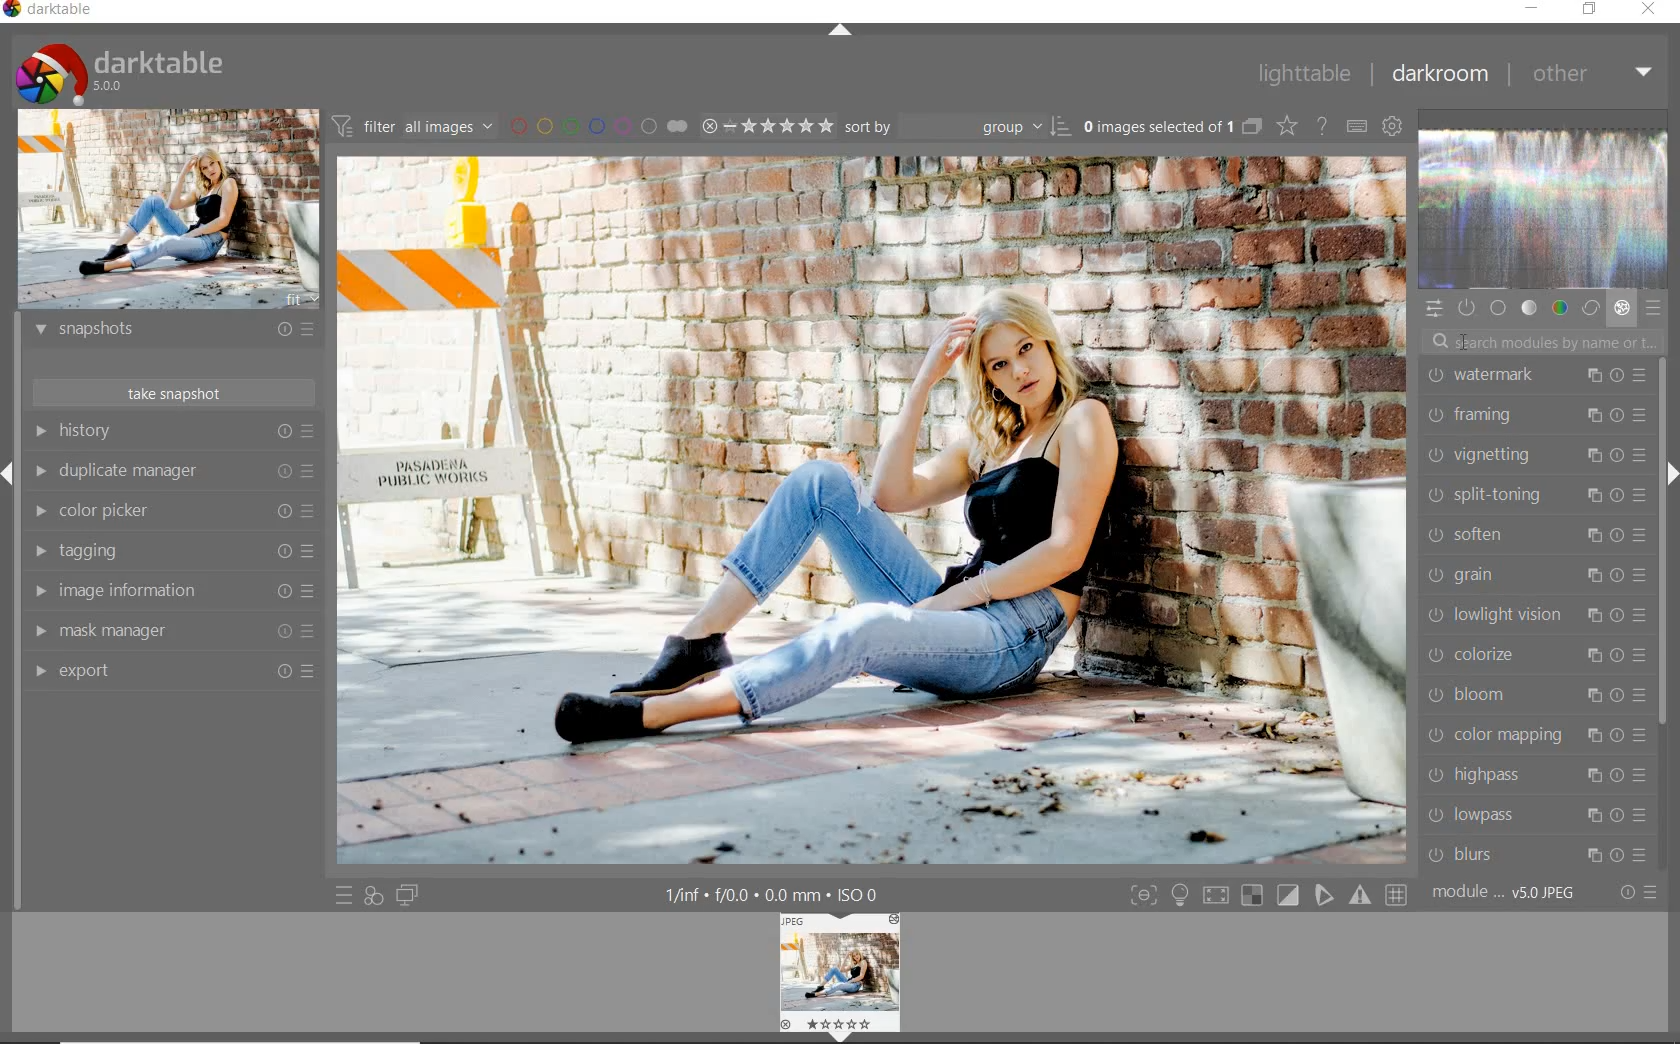 Image resolution: width=1680 pixels, height=1044 pixels. What do you see at coordinates (1531, 735) in the screenshot?
I see `color mapping` at bounding box center [1531, 735].